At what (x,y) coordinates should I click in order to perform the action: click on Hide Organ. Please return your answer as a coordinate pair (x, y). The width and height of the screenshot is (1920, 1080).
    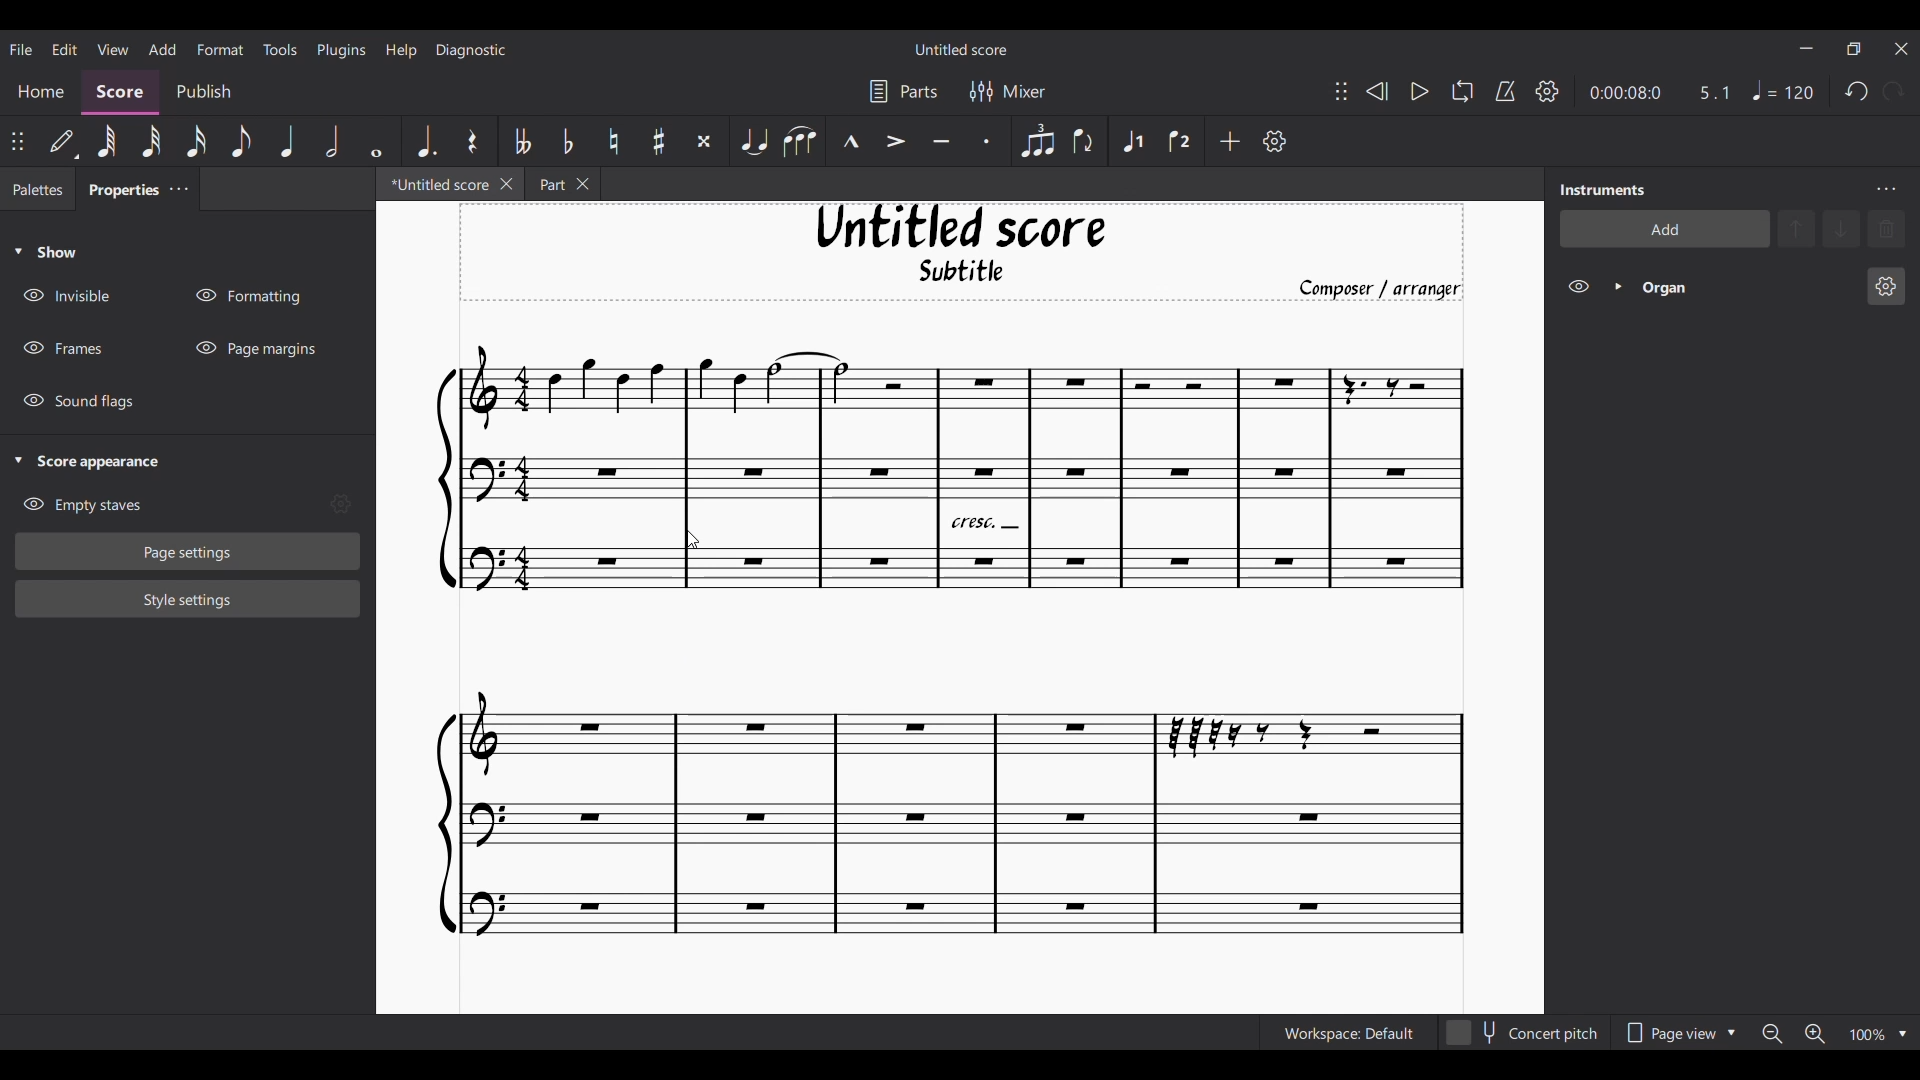
    Looking at the image, I should click on (1579, 286).